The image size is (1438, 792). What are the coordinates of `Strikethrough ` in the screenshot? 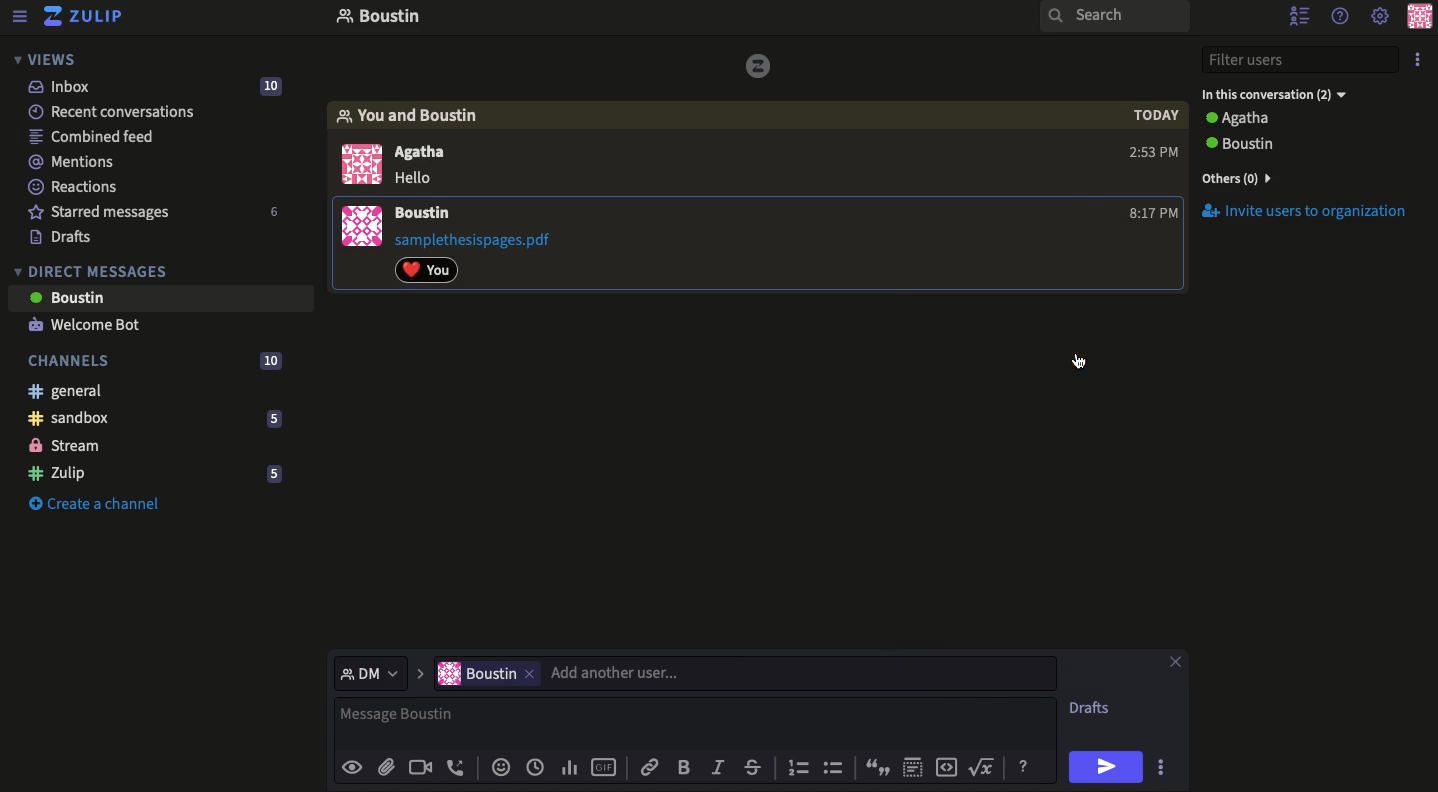 It's located at (754, 767).